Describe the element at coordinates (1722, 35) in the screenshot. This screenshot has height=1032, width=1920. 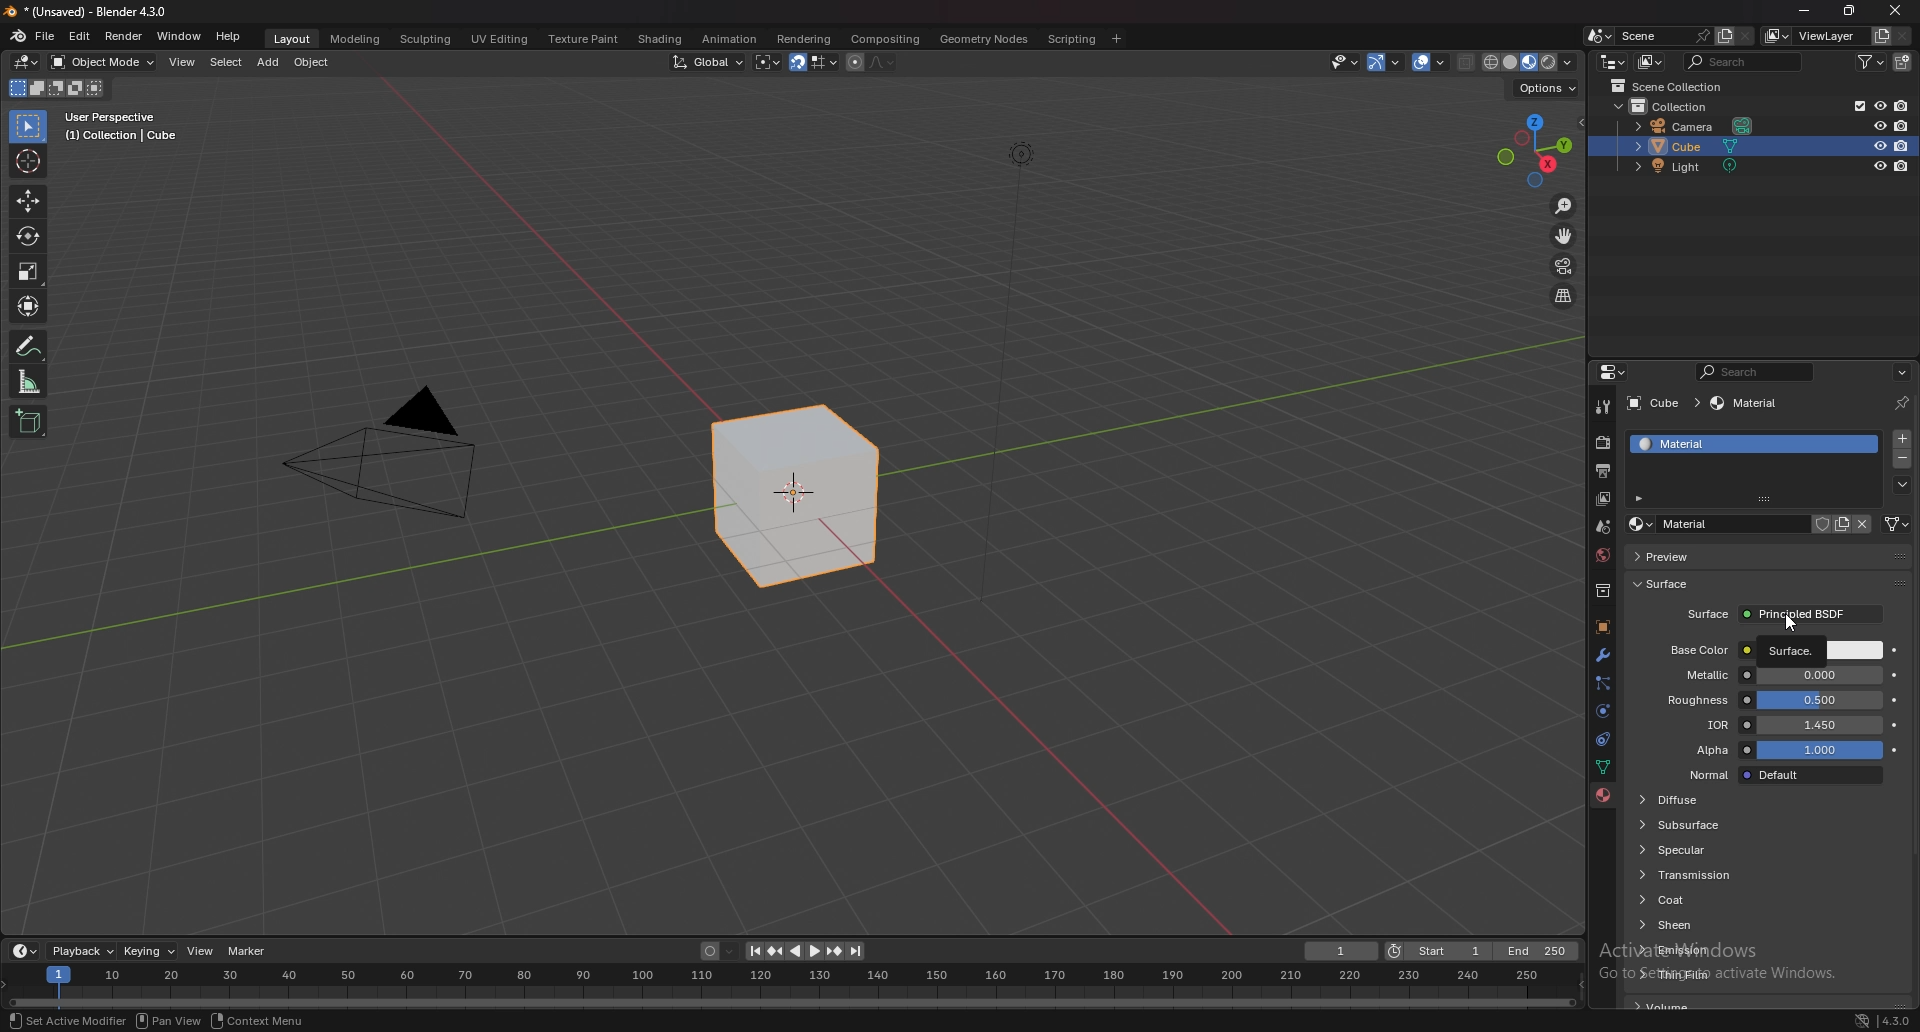
I see `add scene` at that location.